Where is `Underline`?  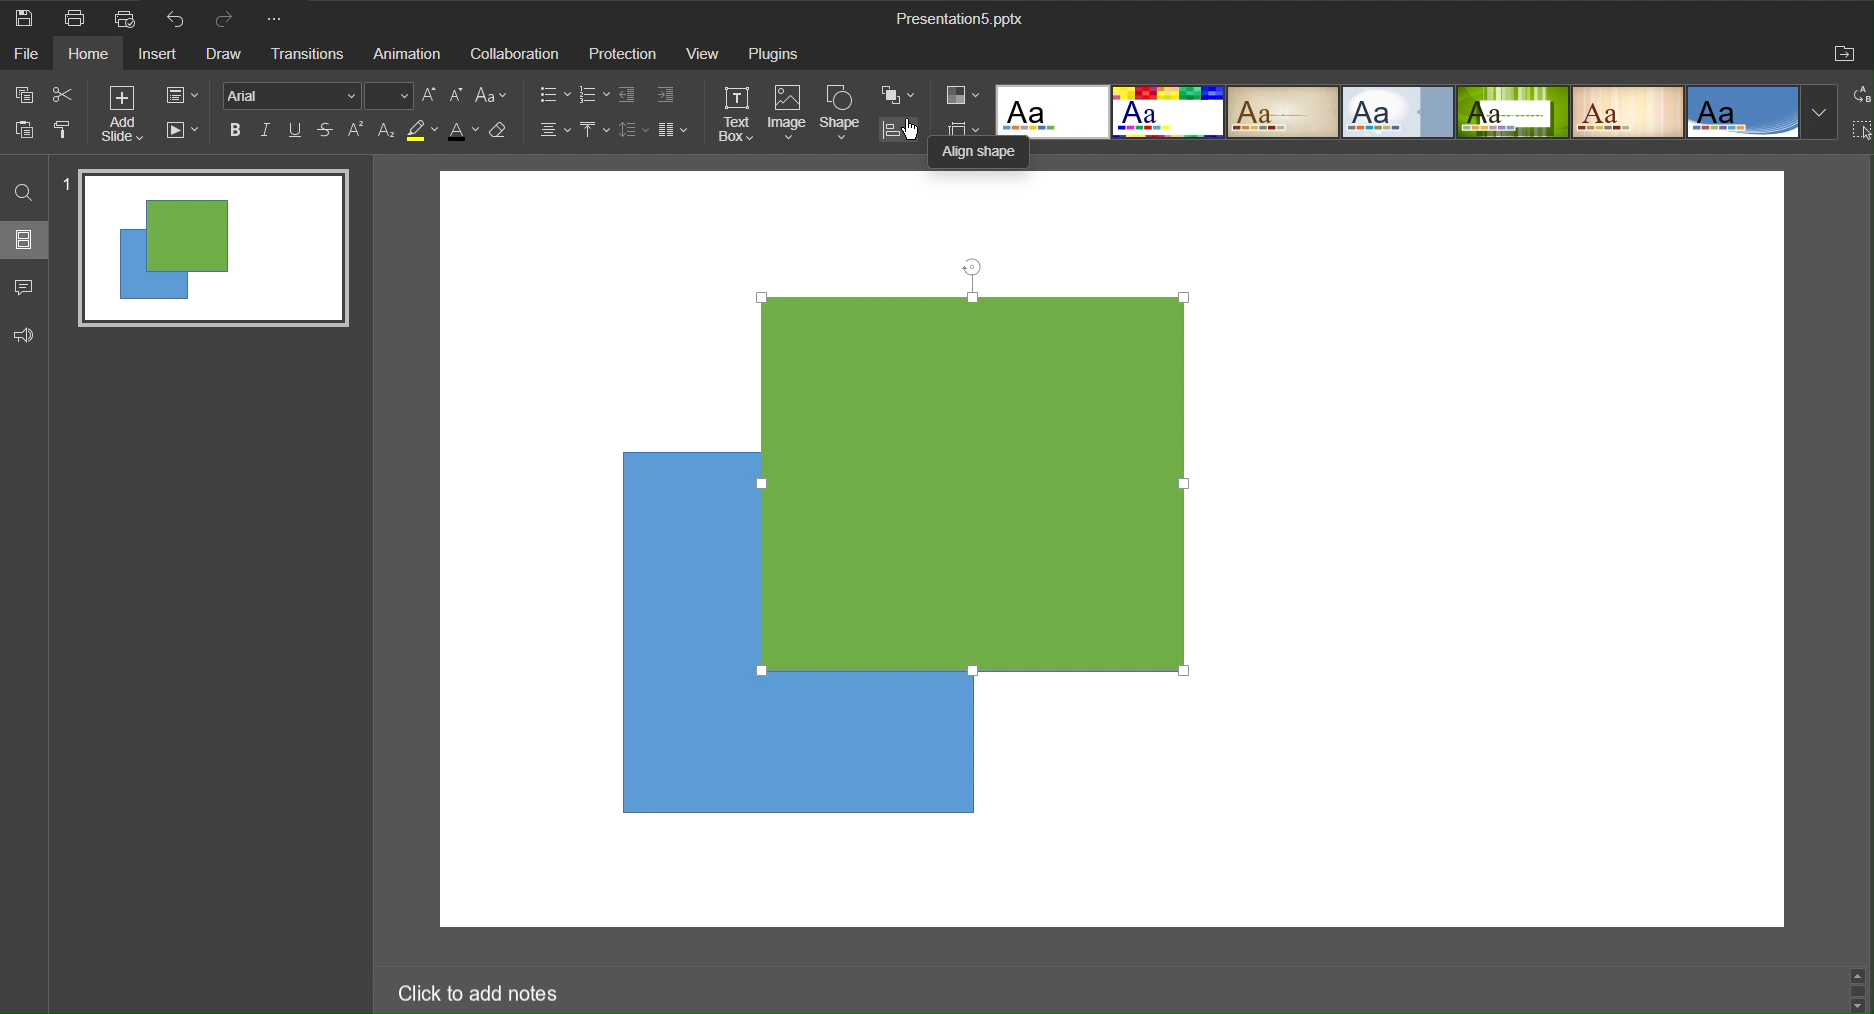
Underline is located at coordinates (297, 128).